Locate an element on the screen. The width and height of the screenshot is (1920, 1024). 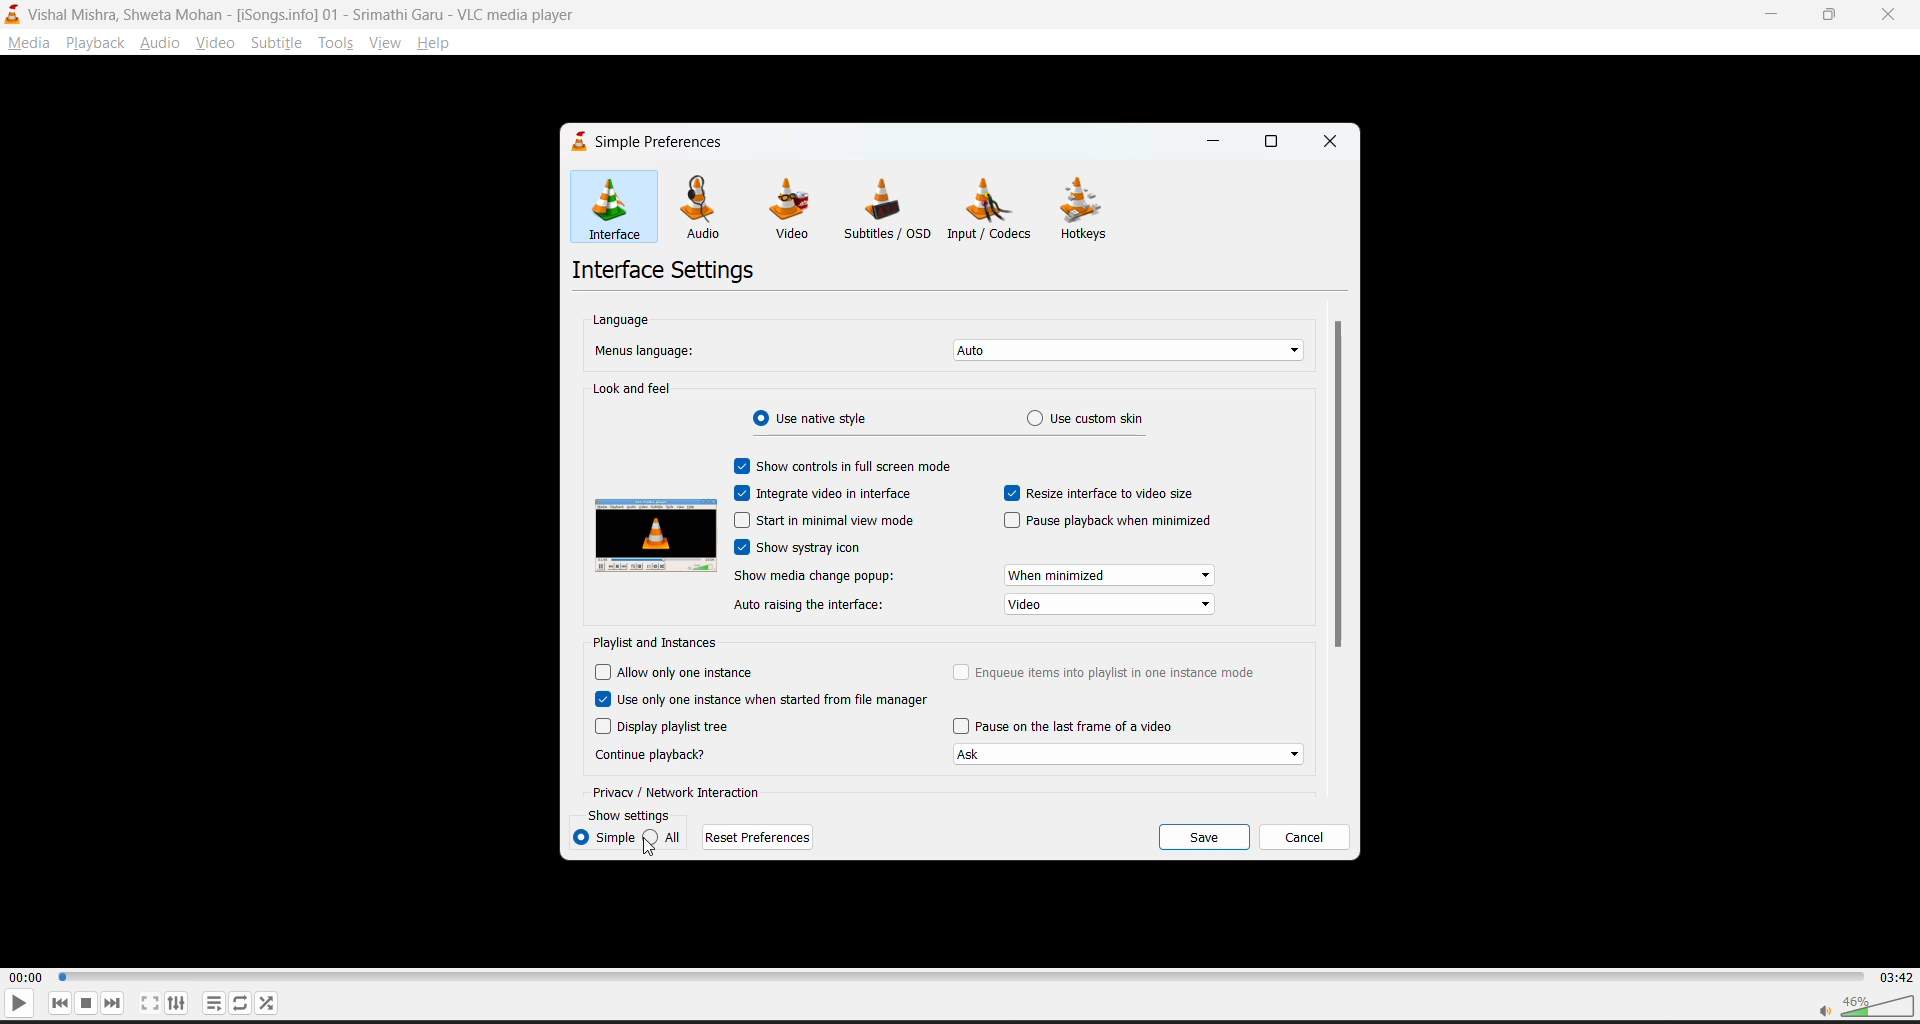
subtitles/ocd is located at coordinates (892, 209).